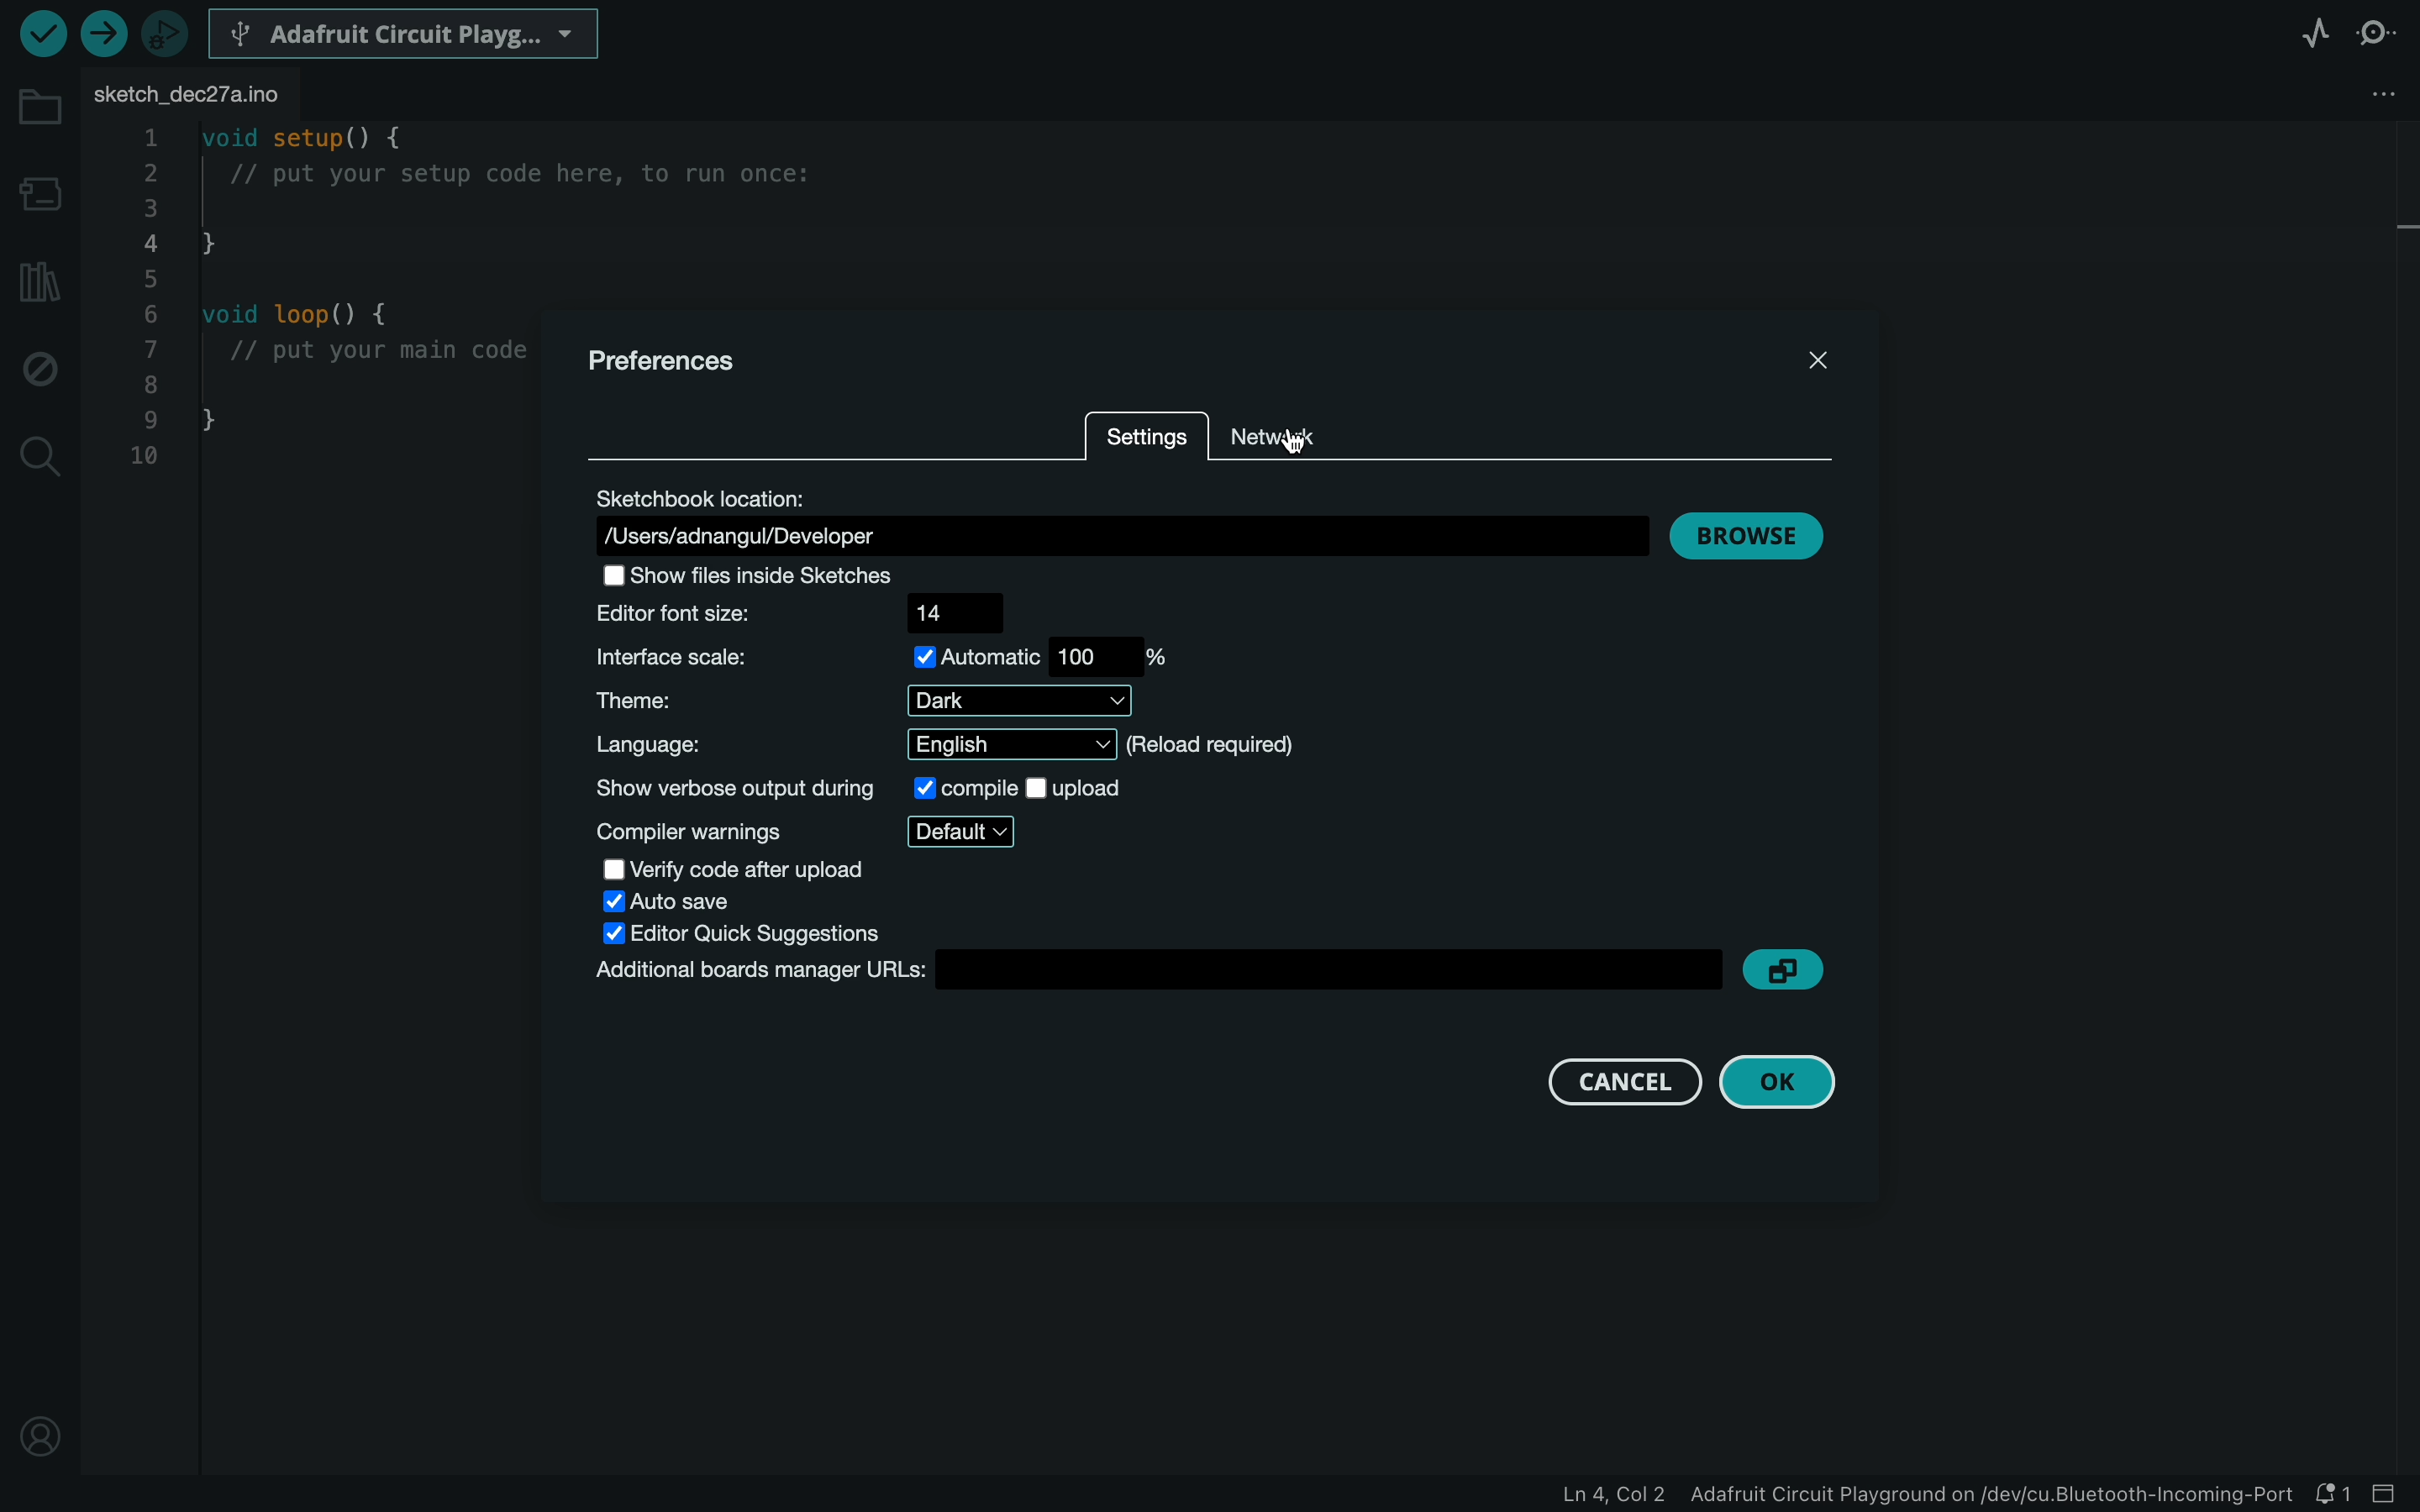  What do you see at coordinates (1790, 970) in the screenshot?
I see `copy` at bounding box center [1790, 970].